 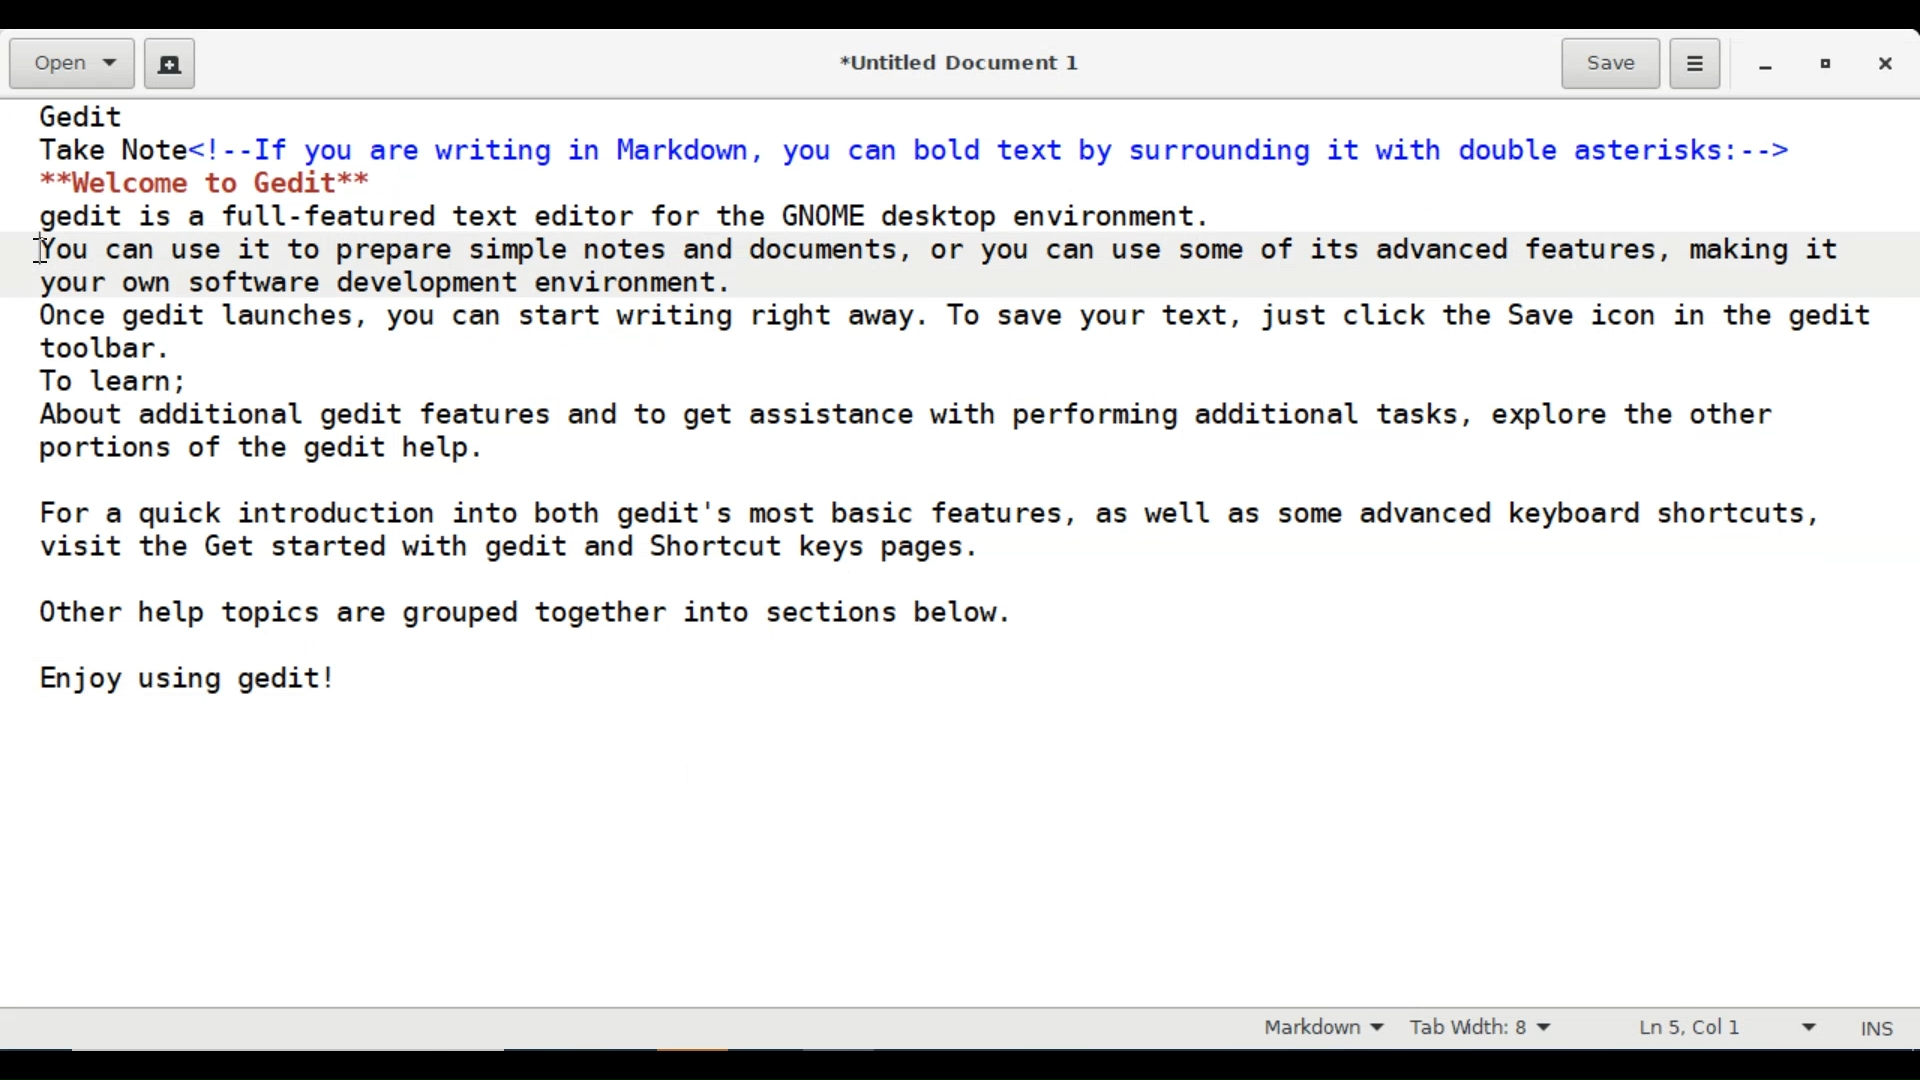 What do you see at coordinates (1889, 63) in the screenshot?
I see `Close` at bounding box center [1889, 63].